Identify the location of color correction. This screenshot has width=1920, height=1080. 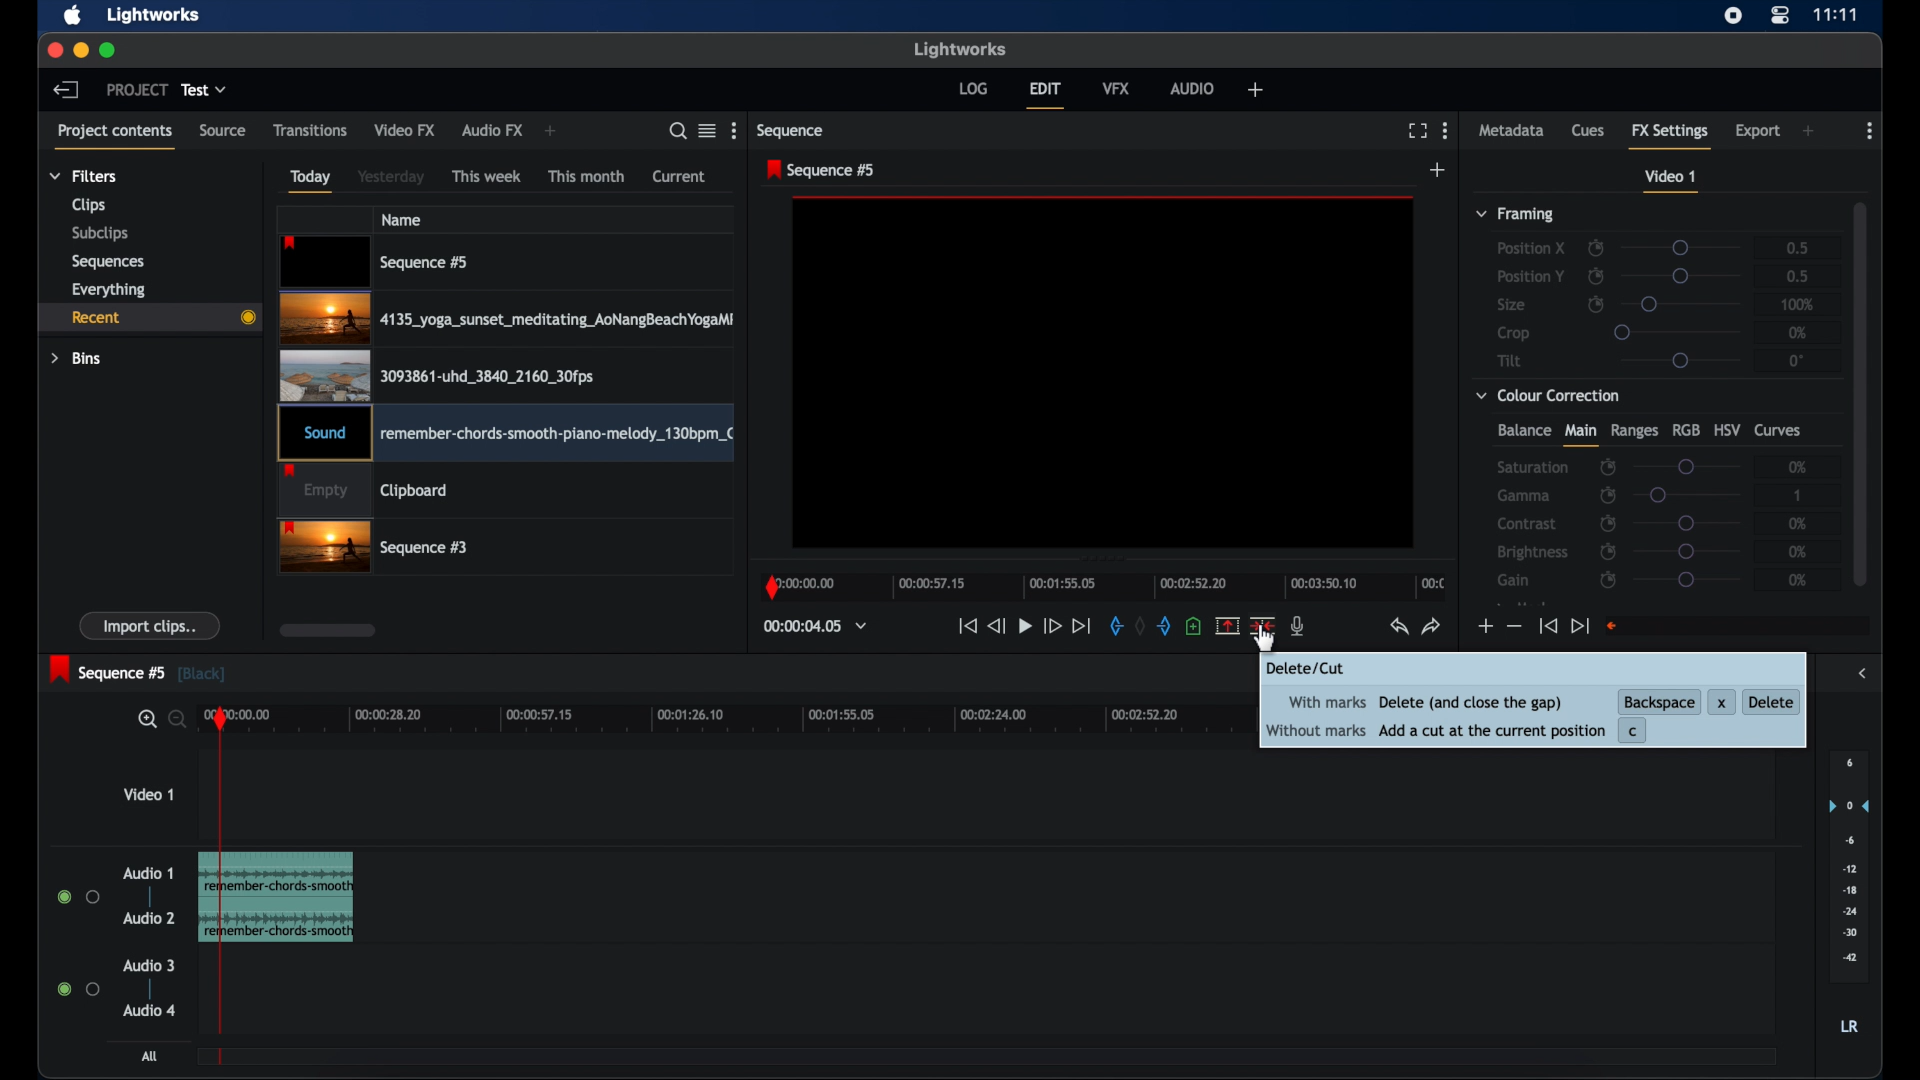
(1549, 396).